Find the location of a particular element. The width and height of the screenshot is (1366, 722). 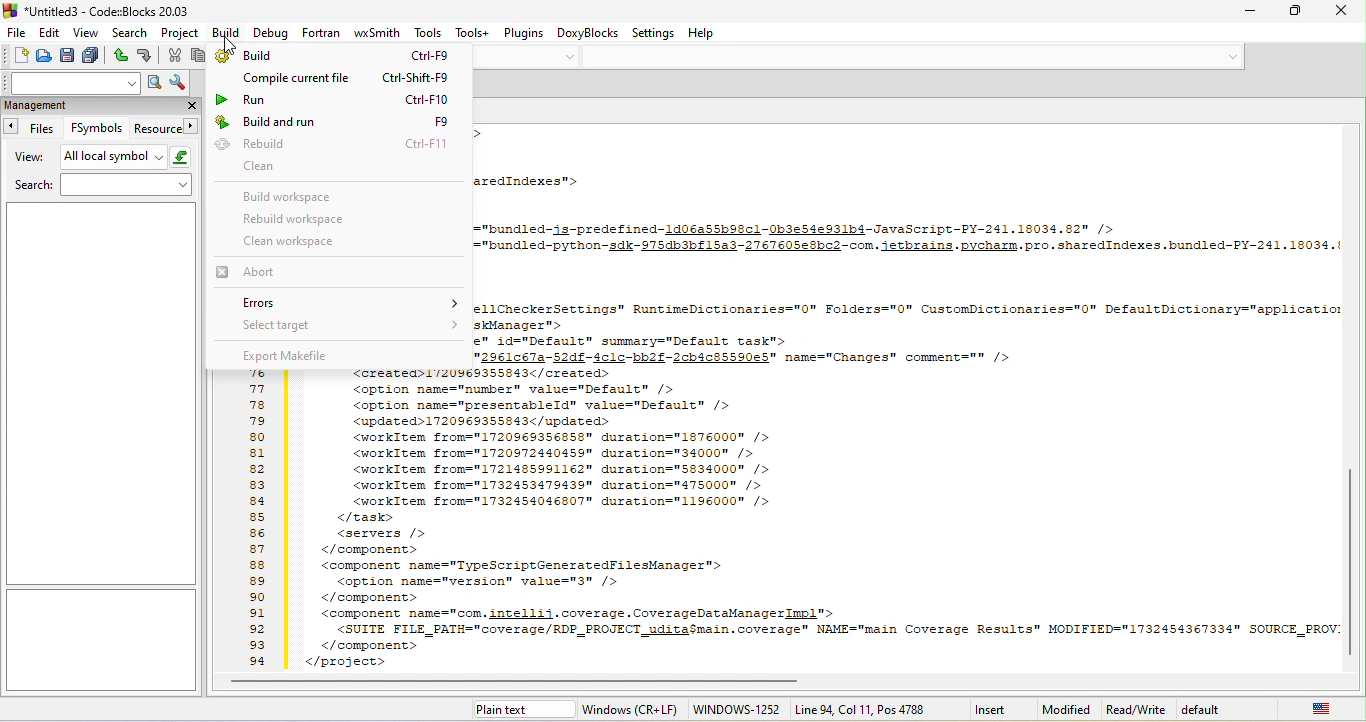

insert is located at coordinates (992, 707).